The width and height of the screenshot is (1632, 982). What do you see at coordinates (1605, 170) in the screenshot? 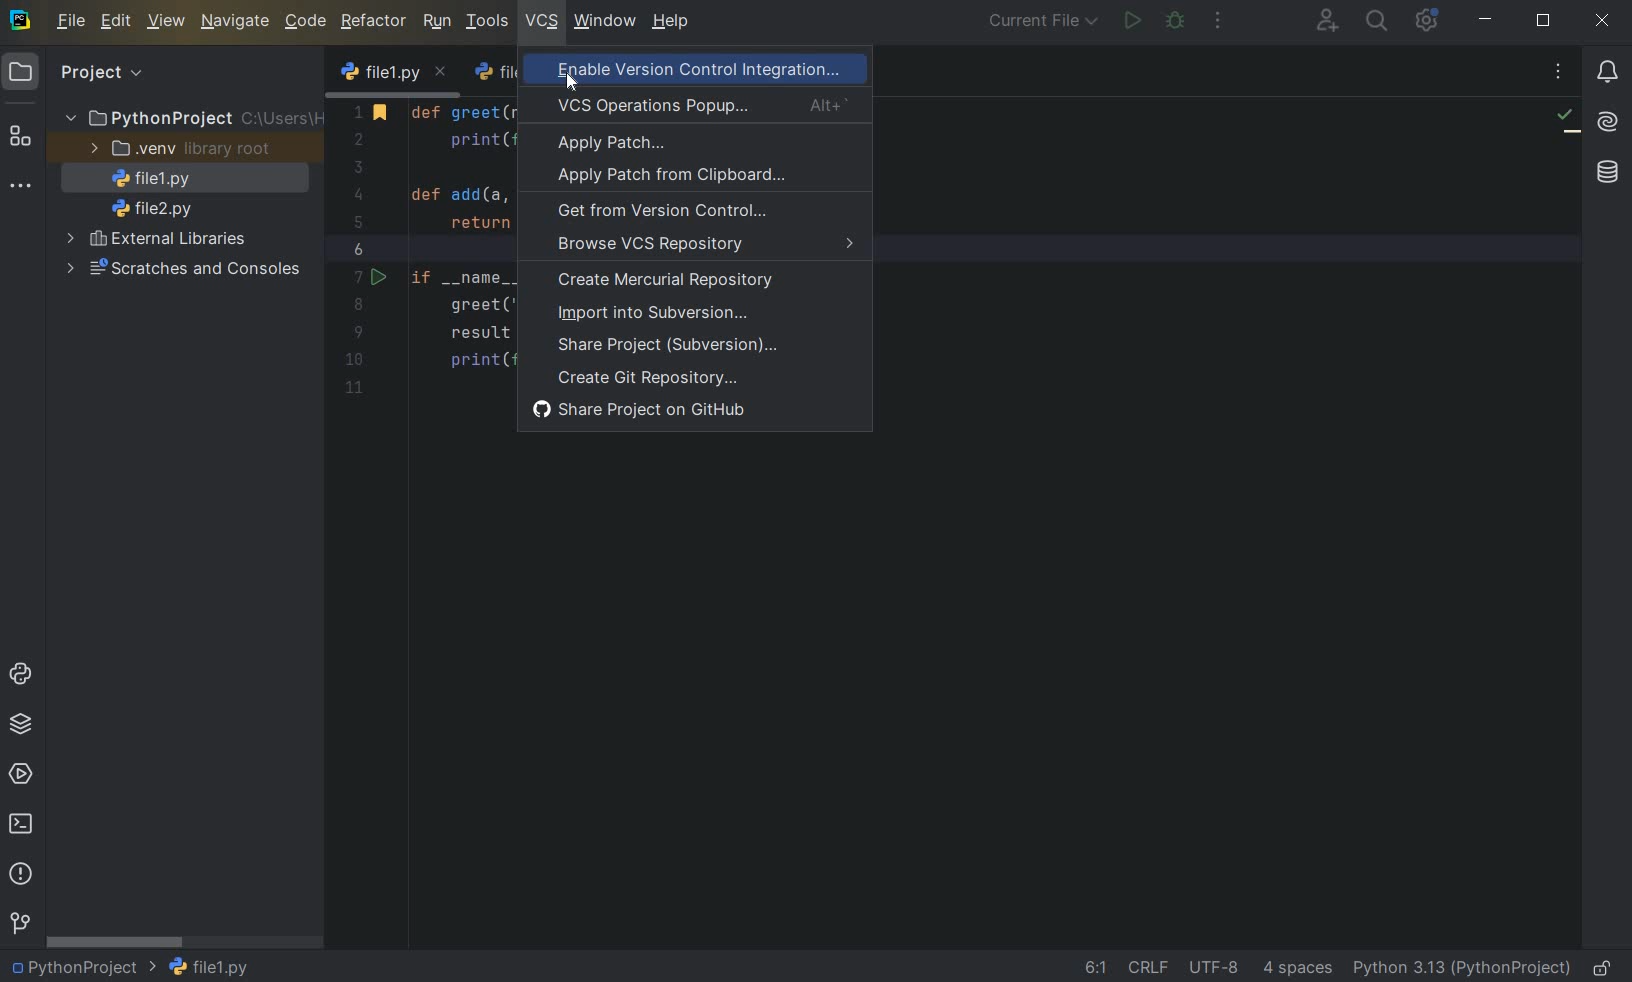
I see `database` at bounding box center [1605, 170].